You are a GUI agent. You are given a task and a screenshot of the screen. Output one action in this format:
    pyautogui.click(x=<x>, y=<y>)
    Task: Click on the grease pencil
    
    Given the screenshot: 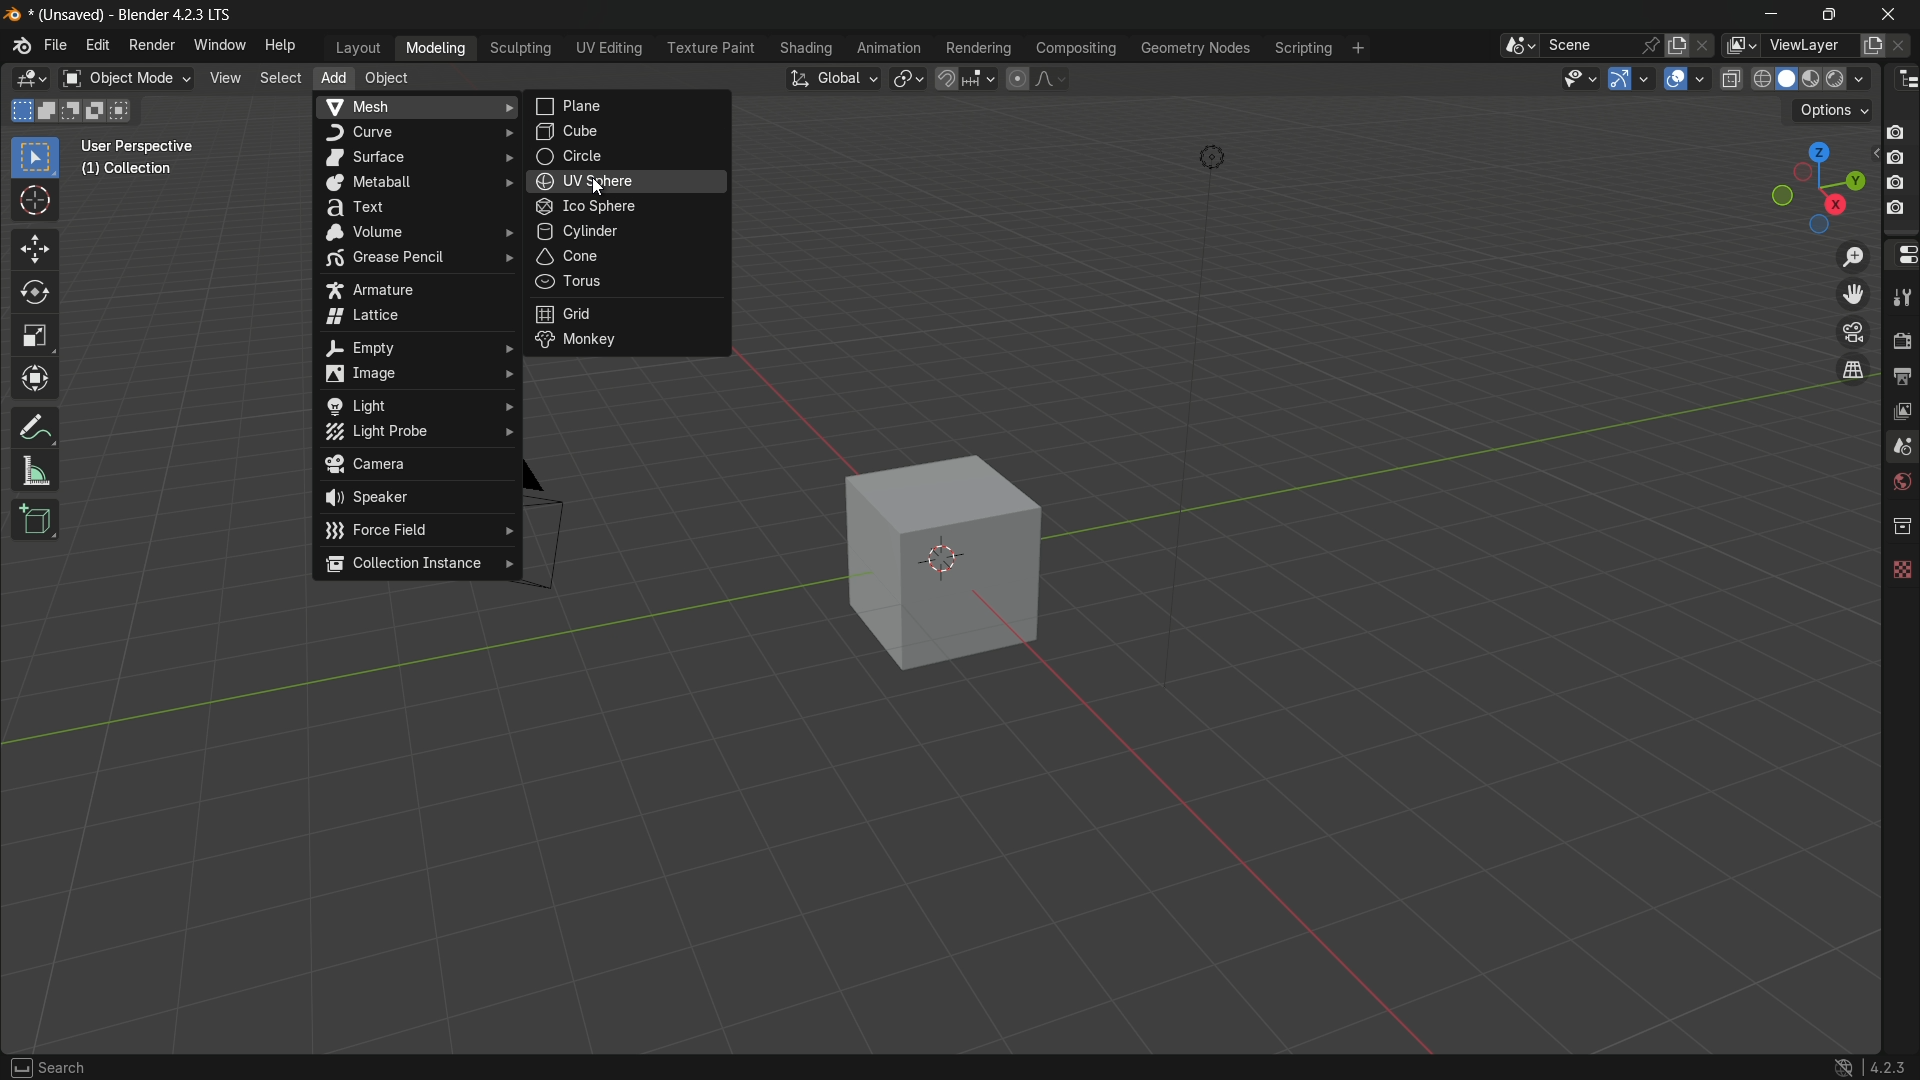 What is the action you would take?
    pyautogui.click(x=414, y=259)
    